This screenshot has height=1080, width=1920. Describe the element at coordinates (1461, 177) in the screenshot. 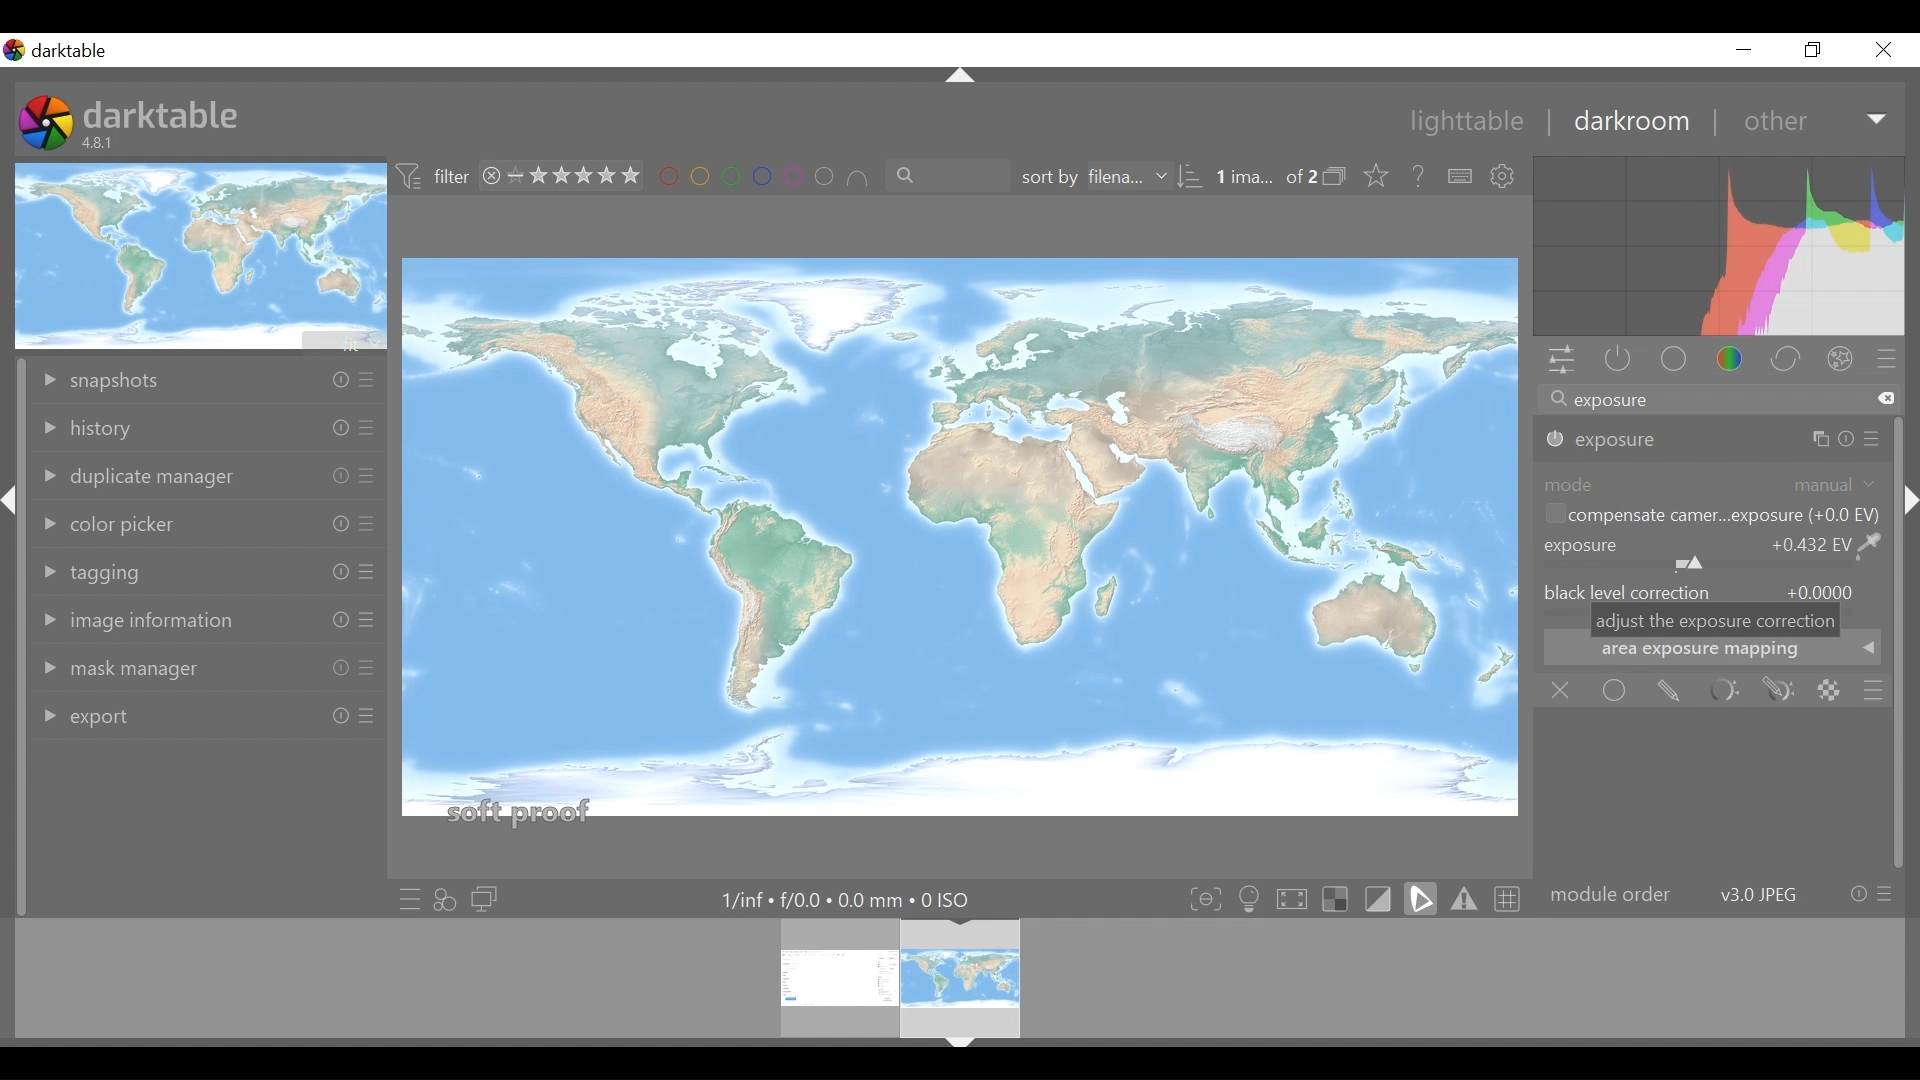

I see `define shortcuts` at that location.